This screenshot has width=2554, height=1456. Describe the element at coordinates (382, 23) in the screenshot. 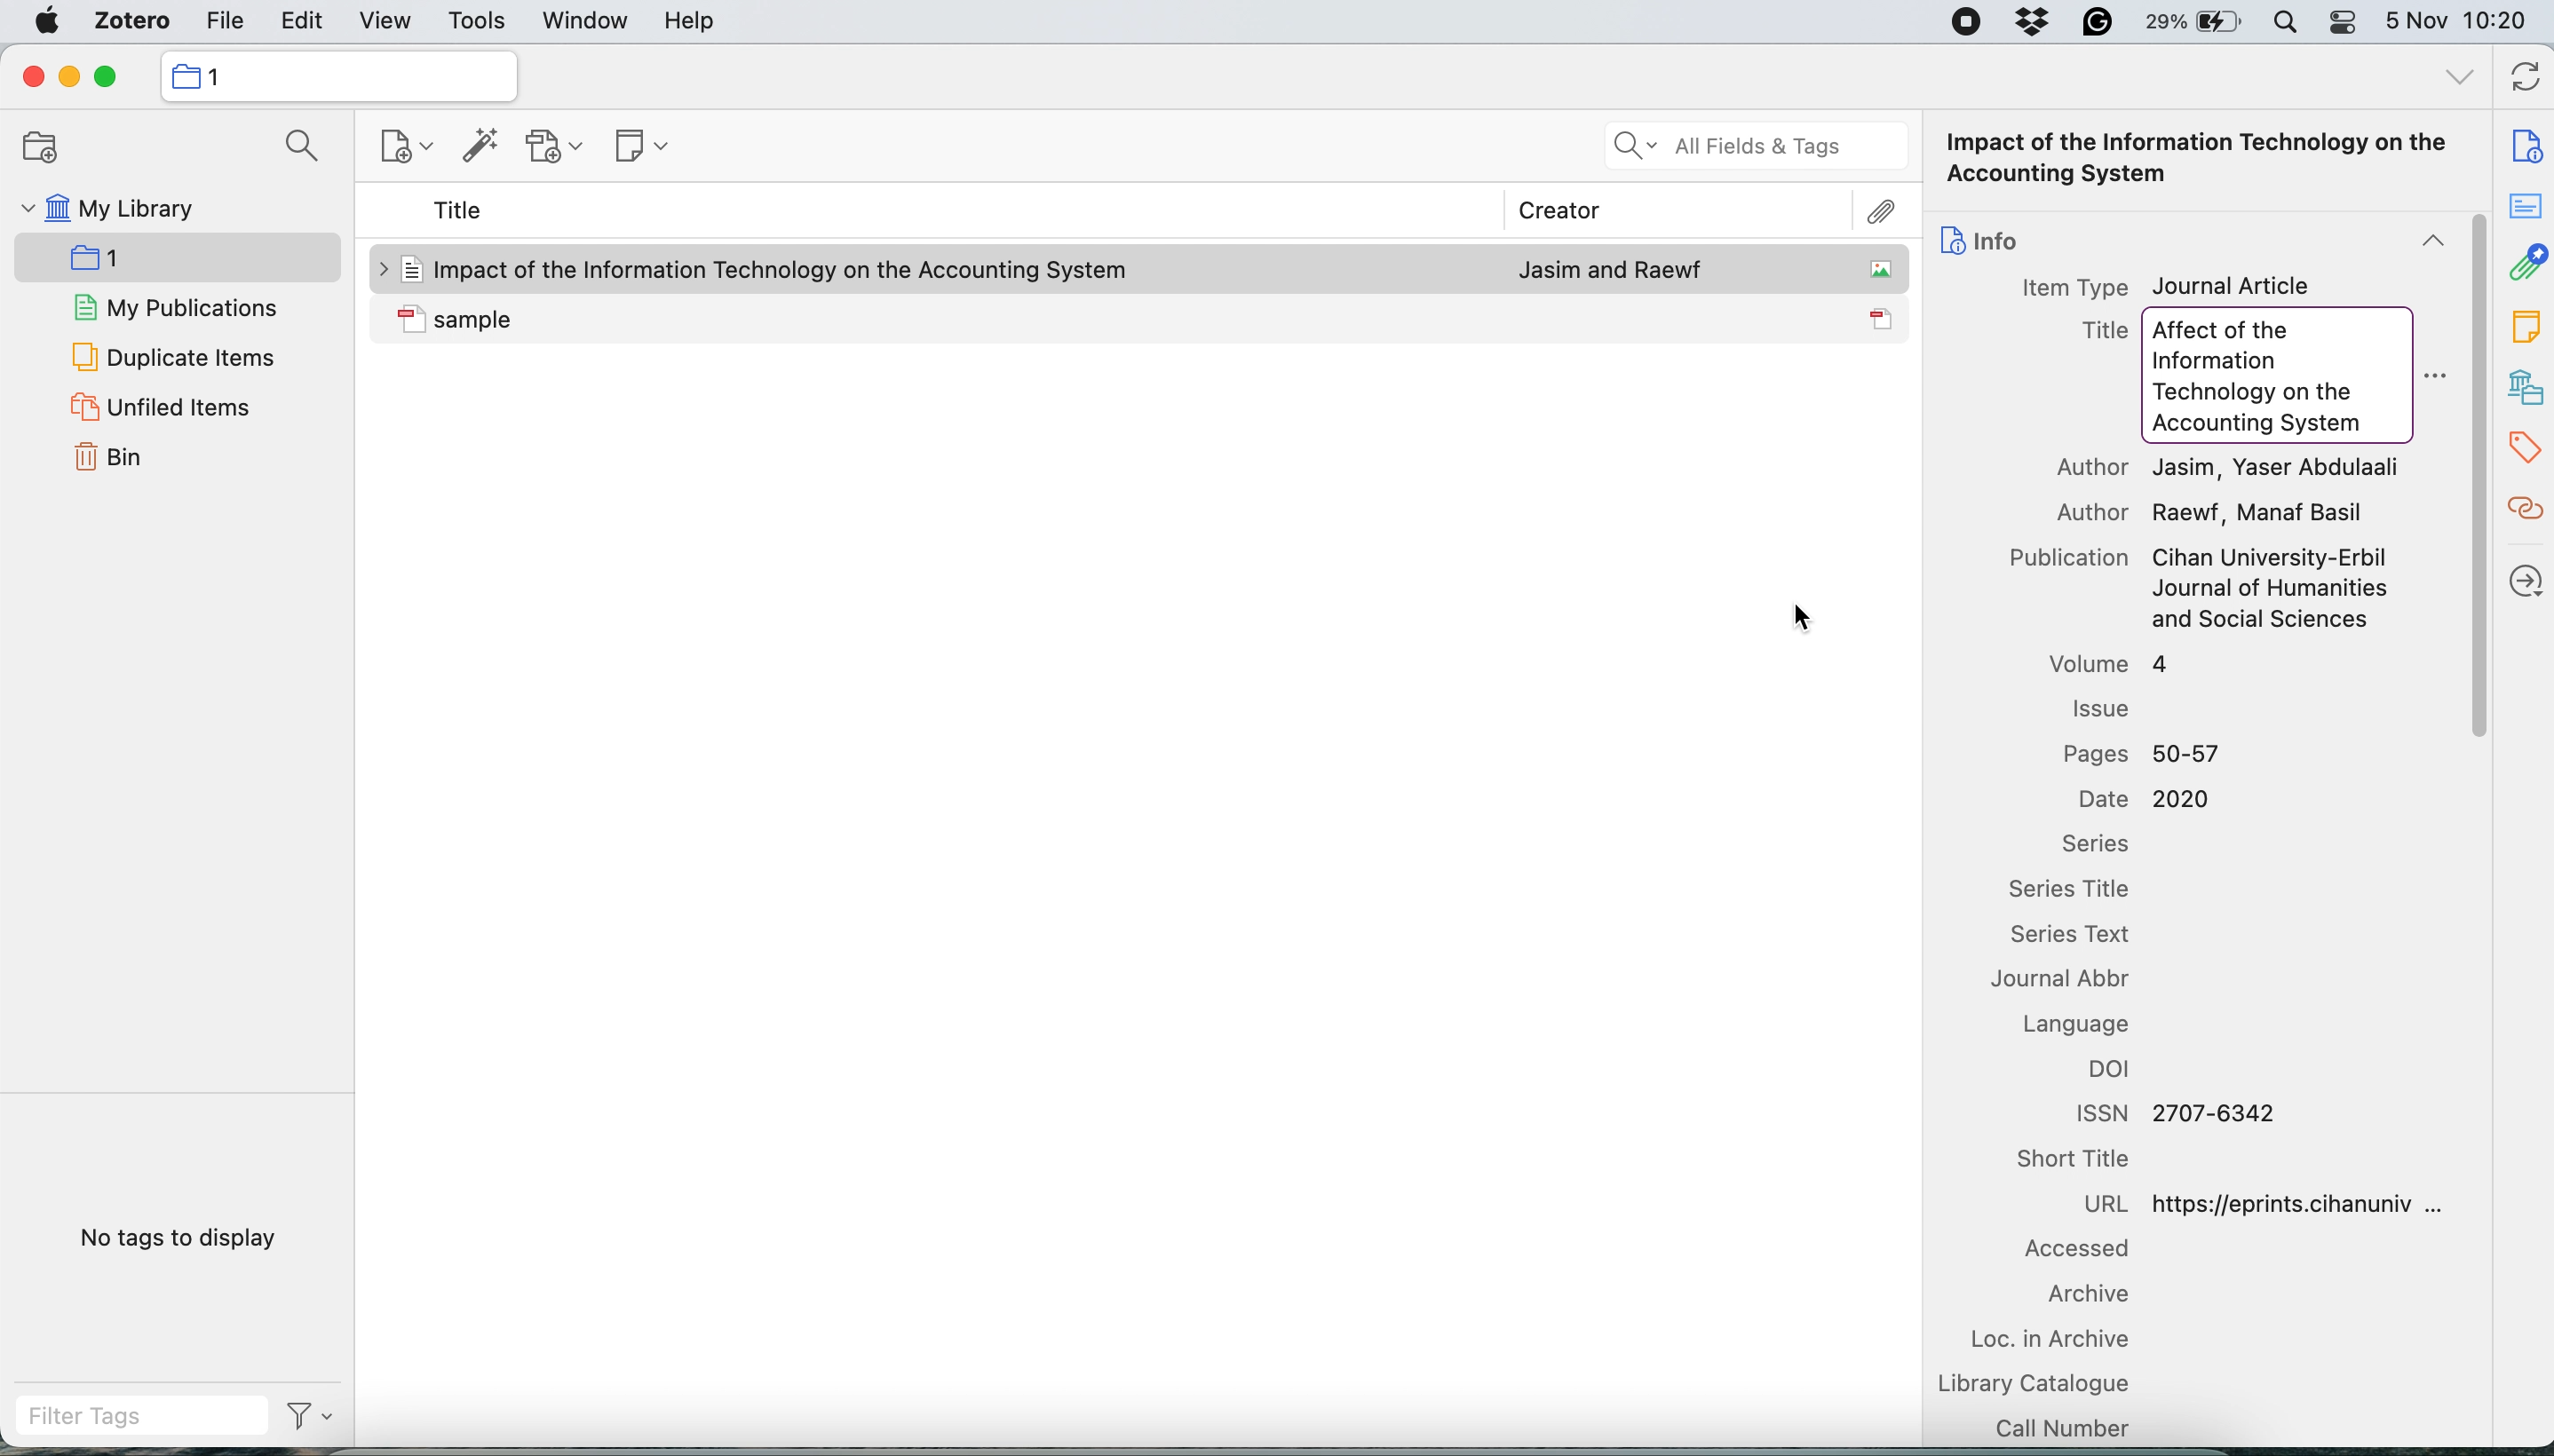

I see `view` at that location.